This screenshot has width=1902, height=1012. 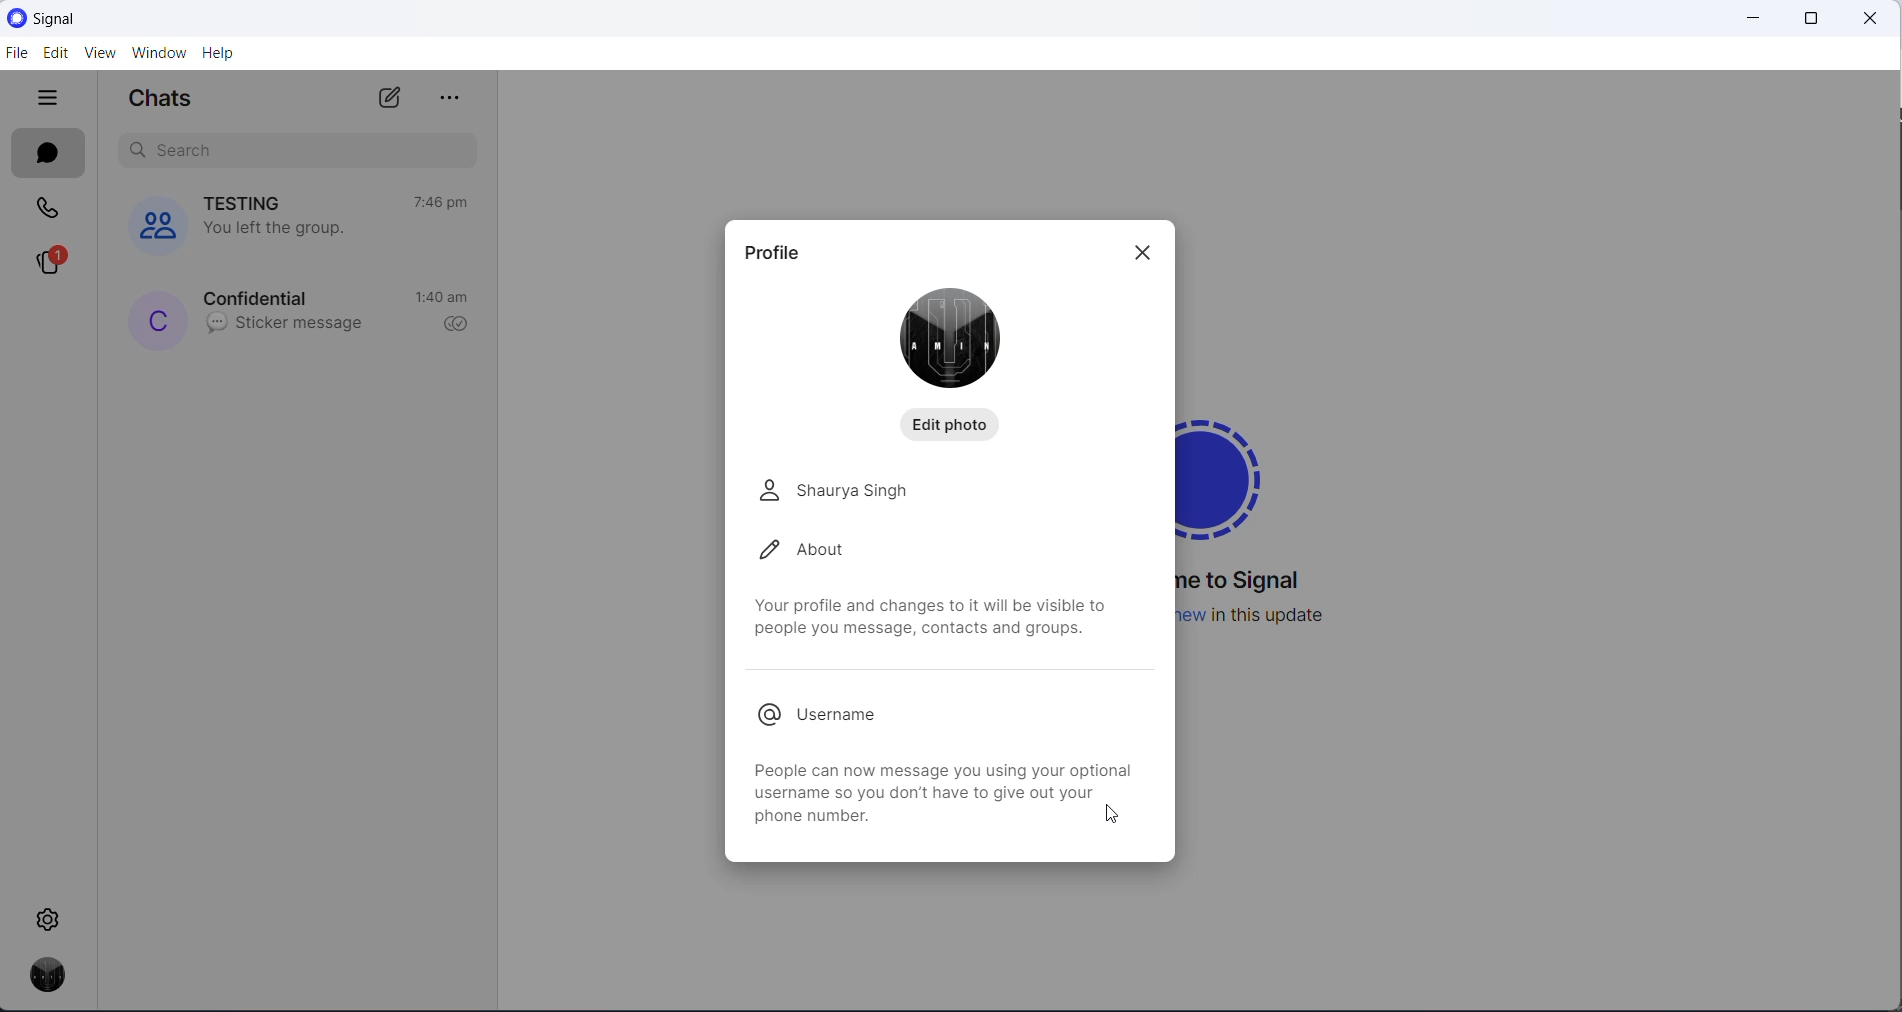 I want to click on more options, so click(x=456, y=99).